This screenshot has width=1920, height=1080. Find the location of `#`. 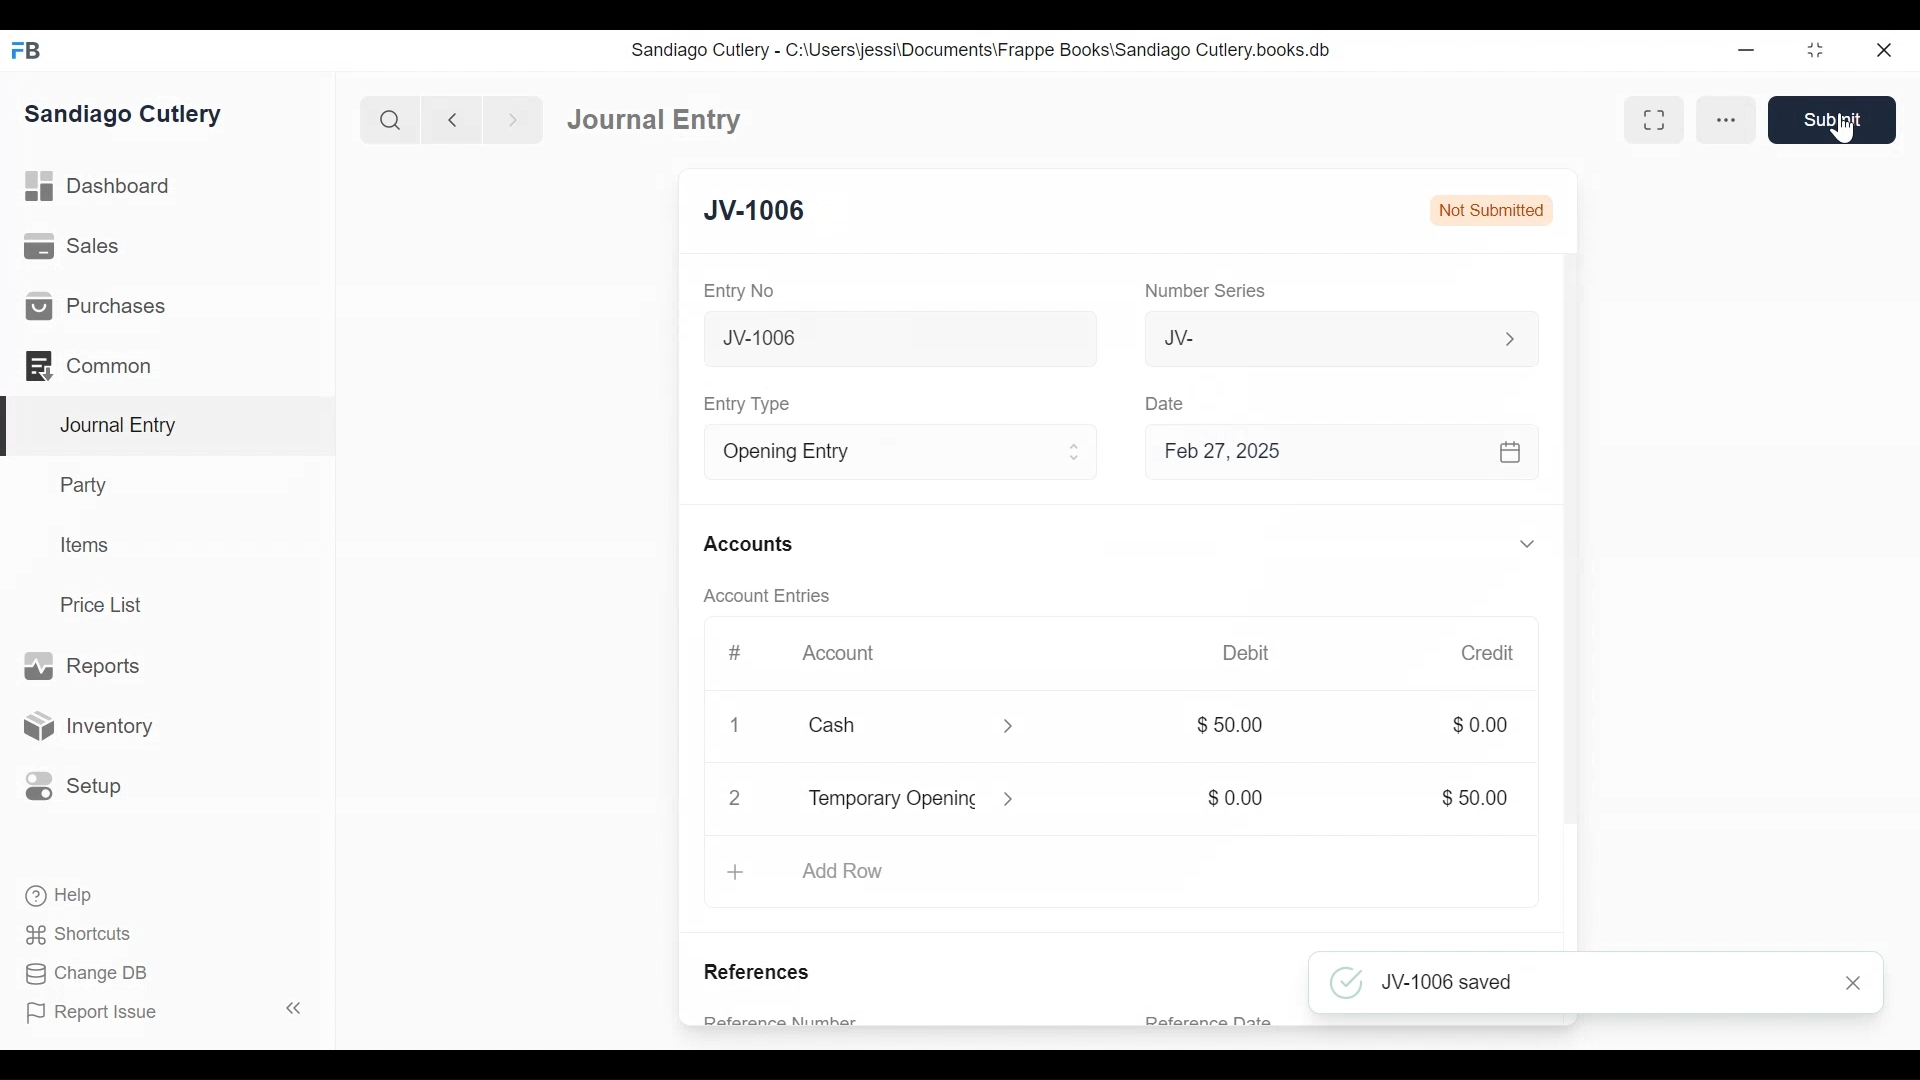

# is located at coordinates (736, 652).